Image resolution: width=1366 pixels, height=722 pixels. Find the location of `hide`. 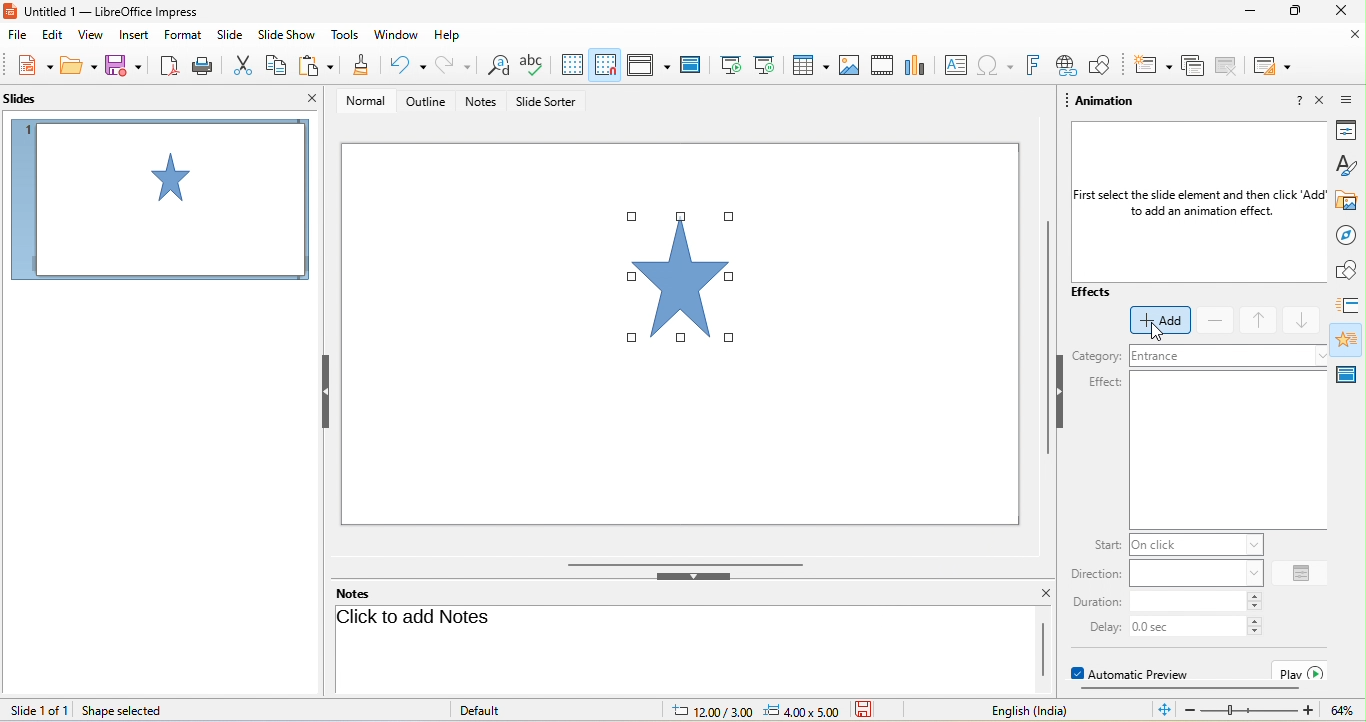

hide is located at coordinates (329, 392).